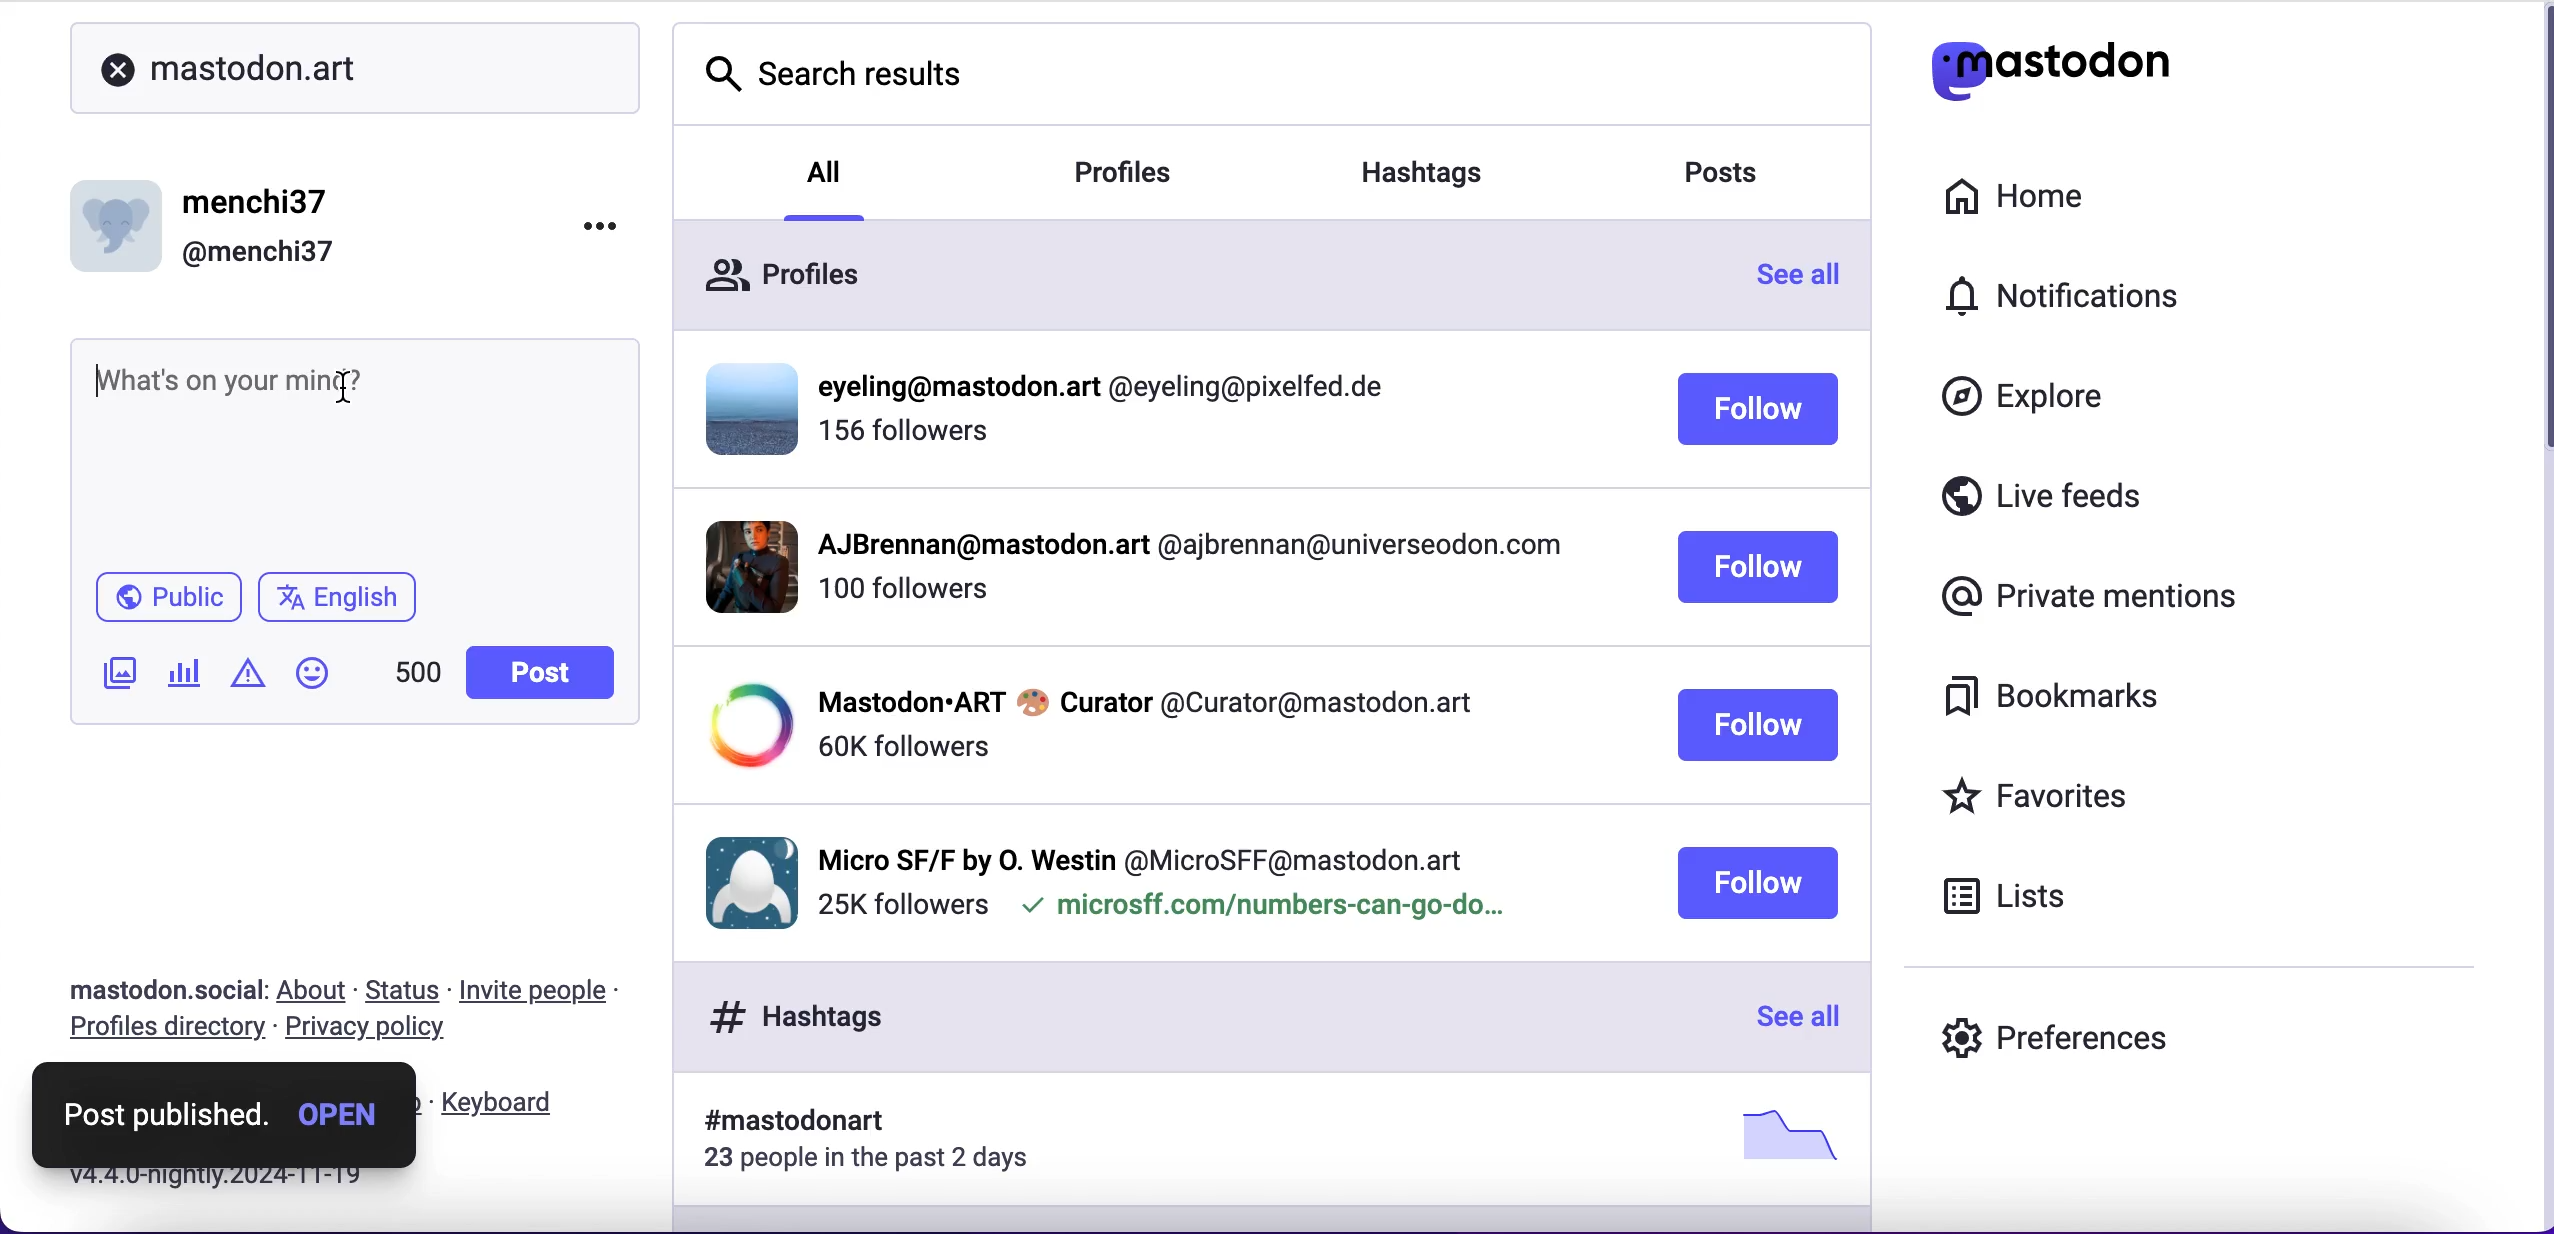 This screenshot has width=2554, height=1234. Describe the element at coordinates (2021, 902) in the screenshot. I see `lists` at that location.